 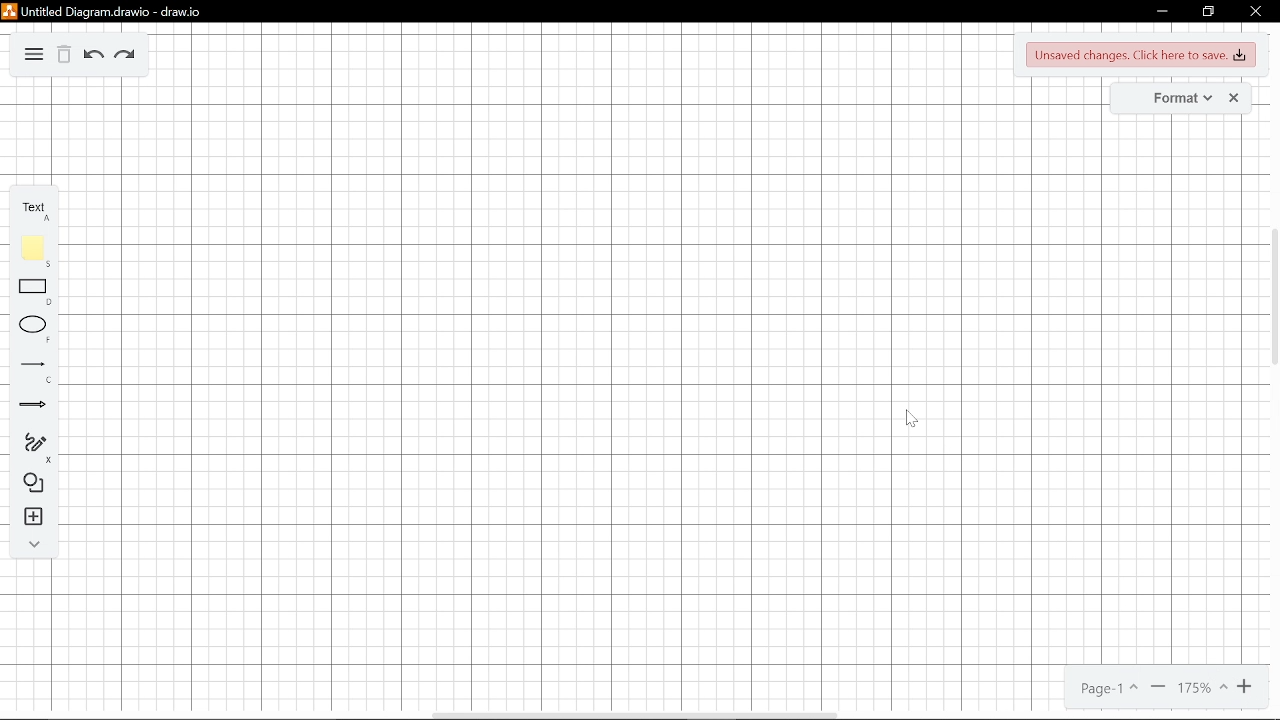 What do you see at coordinates (1110, 687) in the screenshot?
I see `current page` at bounding box center [1110, 687].